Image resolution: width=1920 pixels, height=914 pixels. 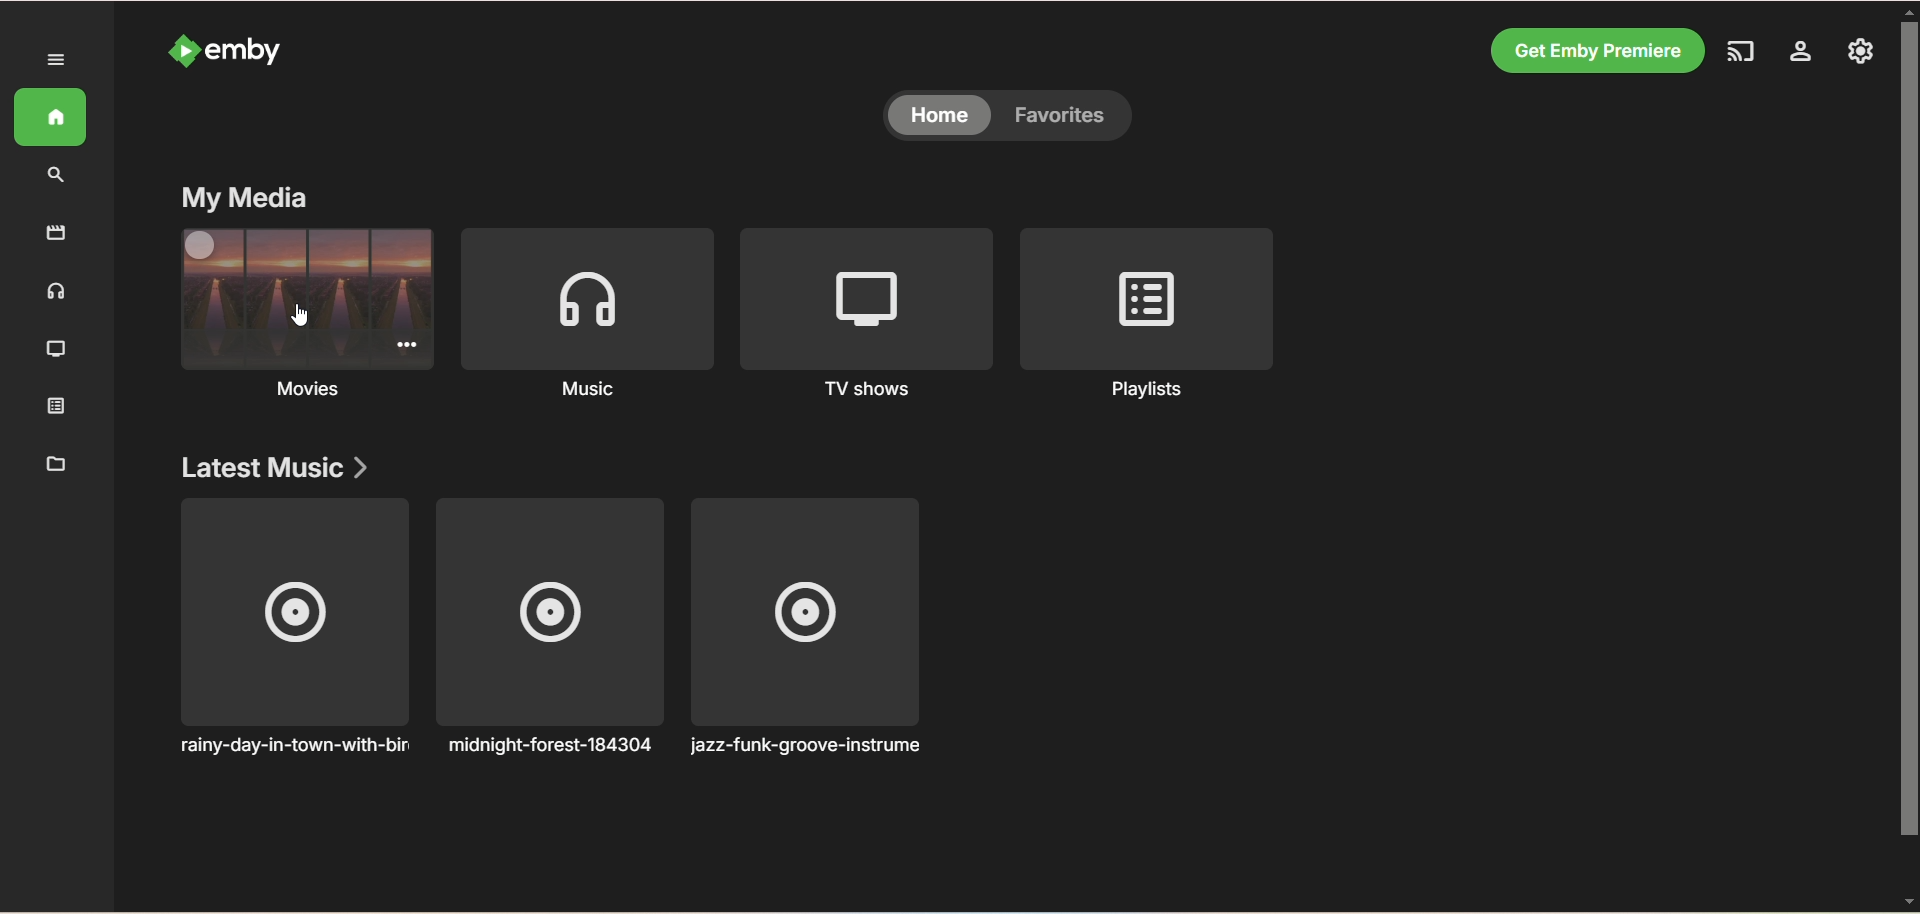 I want to click on get emby premiere, so click(x=1594, y=50).